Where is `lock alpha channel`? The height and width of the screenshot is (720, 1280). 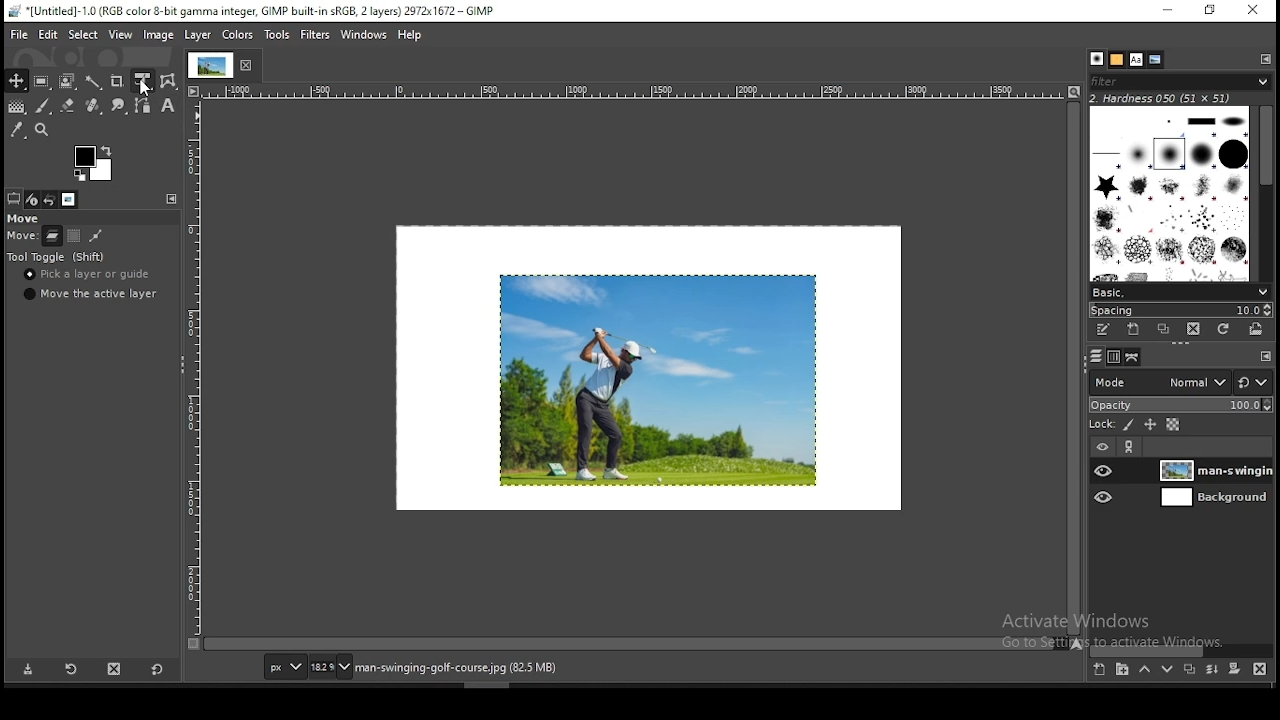
lock alpha channel is located at coordinates (1172, 426).